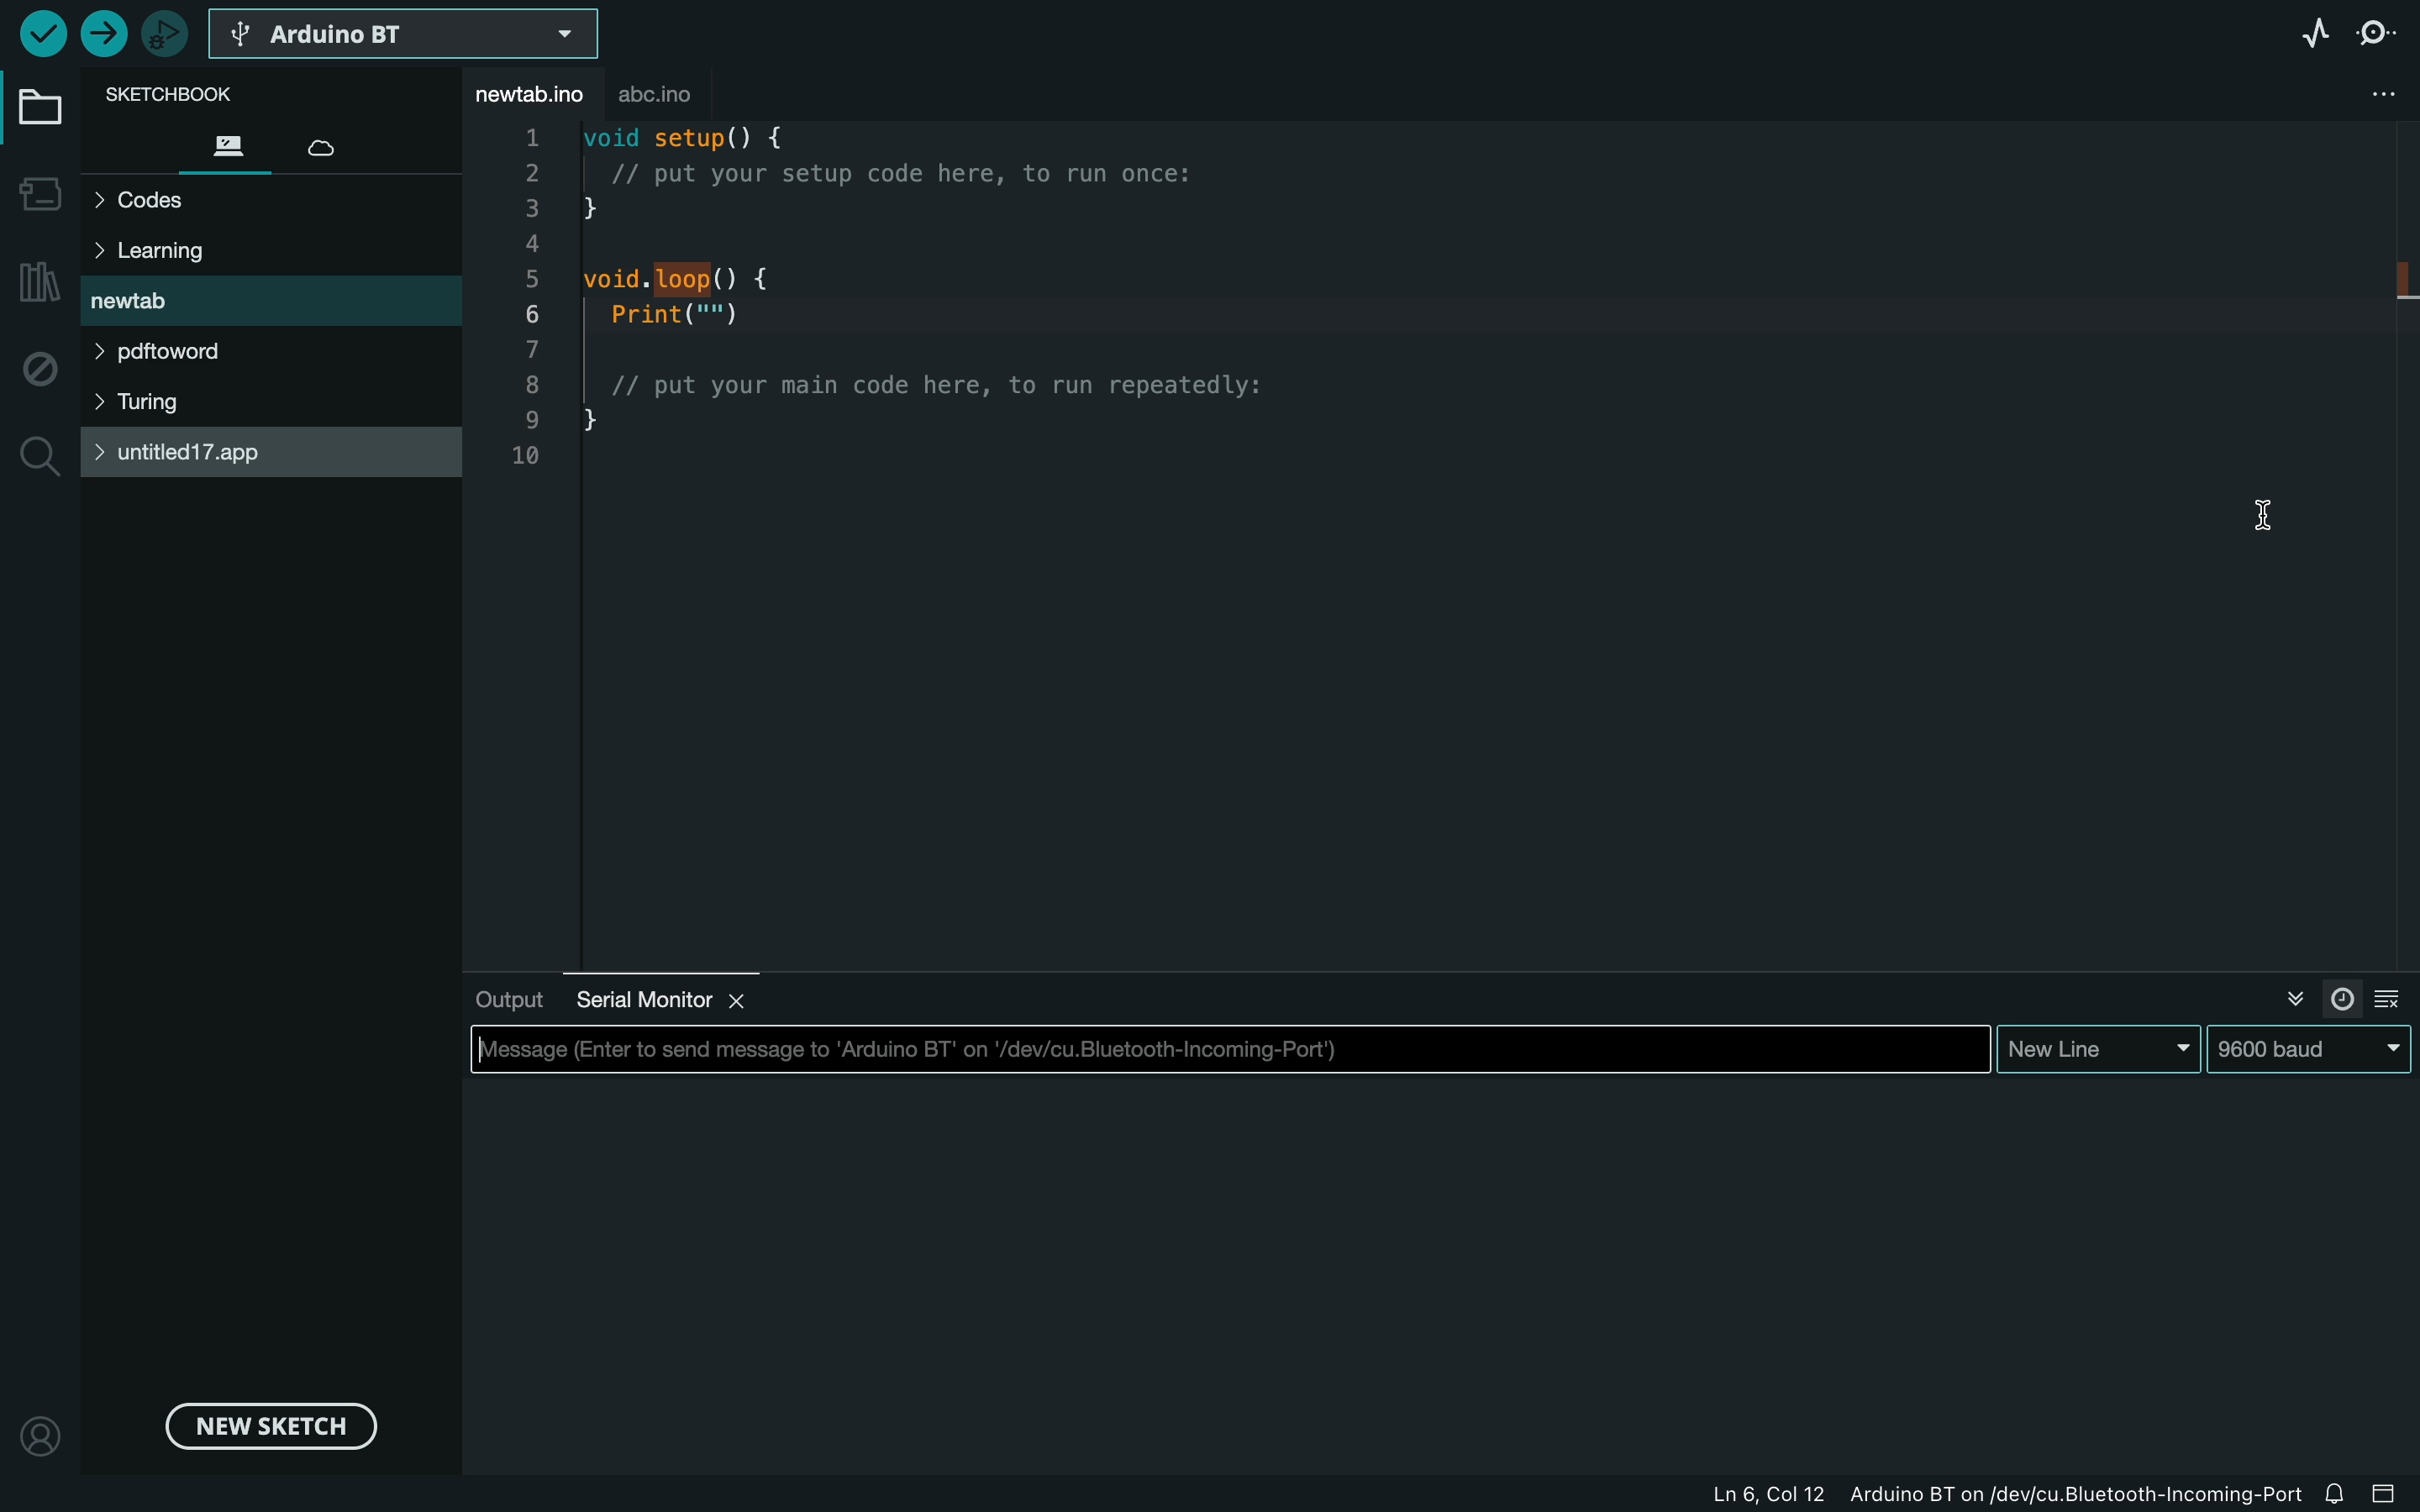 Image resolution: width=2420 pixels, height=1512 pixels. Describe the element at coordinates (1229, 1055) in the screenshot. I see `enter message` at that location.